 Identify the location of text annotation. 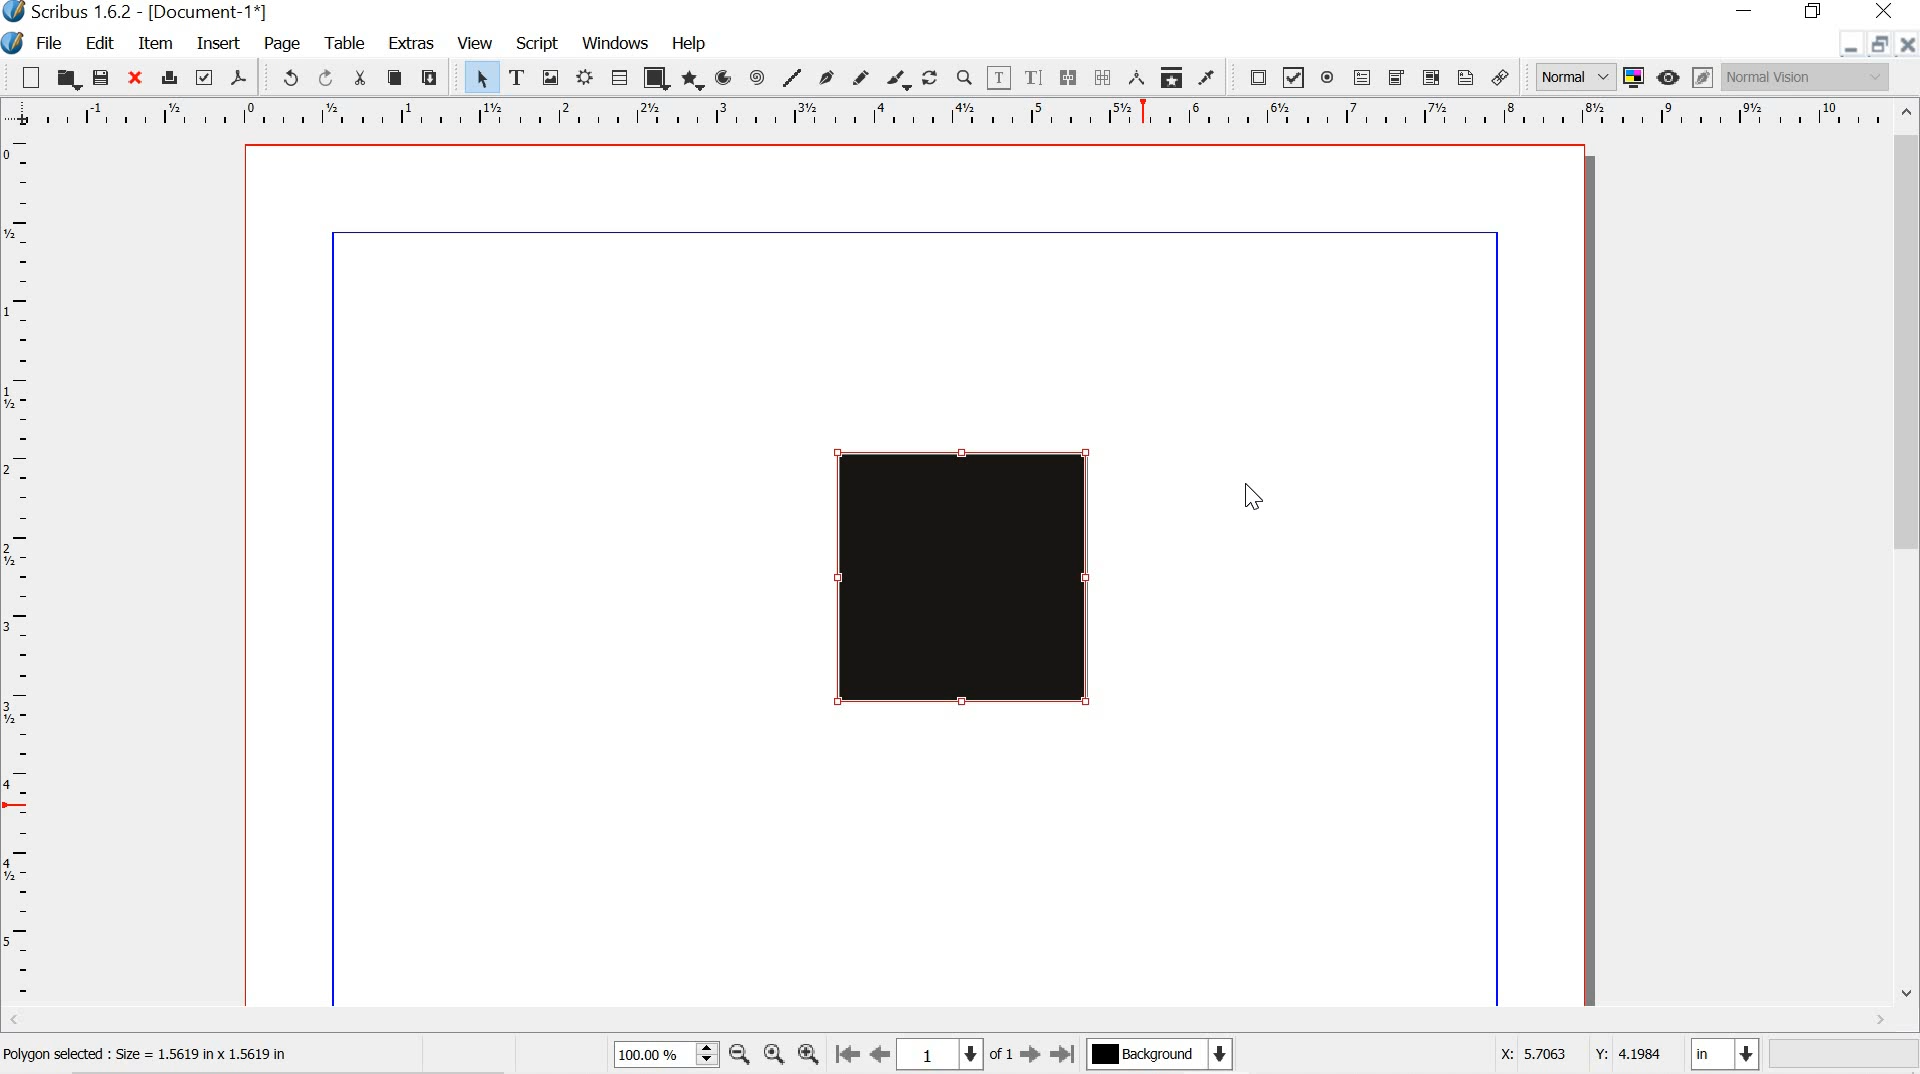
(1464, 77).